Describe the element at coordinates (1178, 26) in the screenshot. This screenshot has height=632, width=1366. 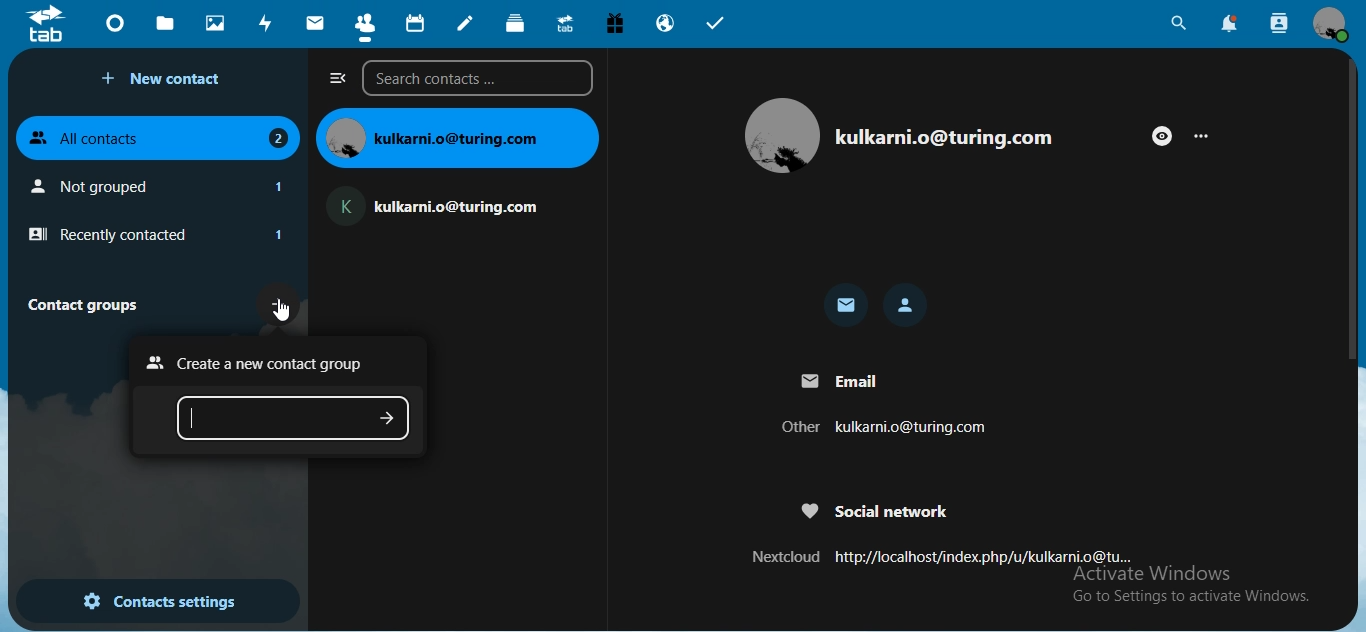
I see `unified search` at that location.